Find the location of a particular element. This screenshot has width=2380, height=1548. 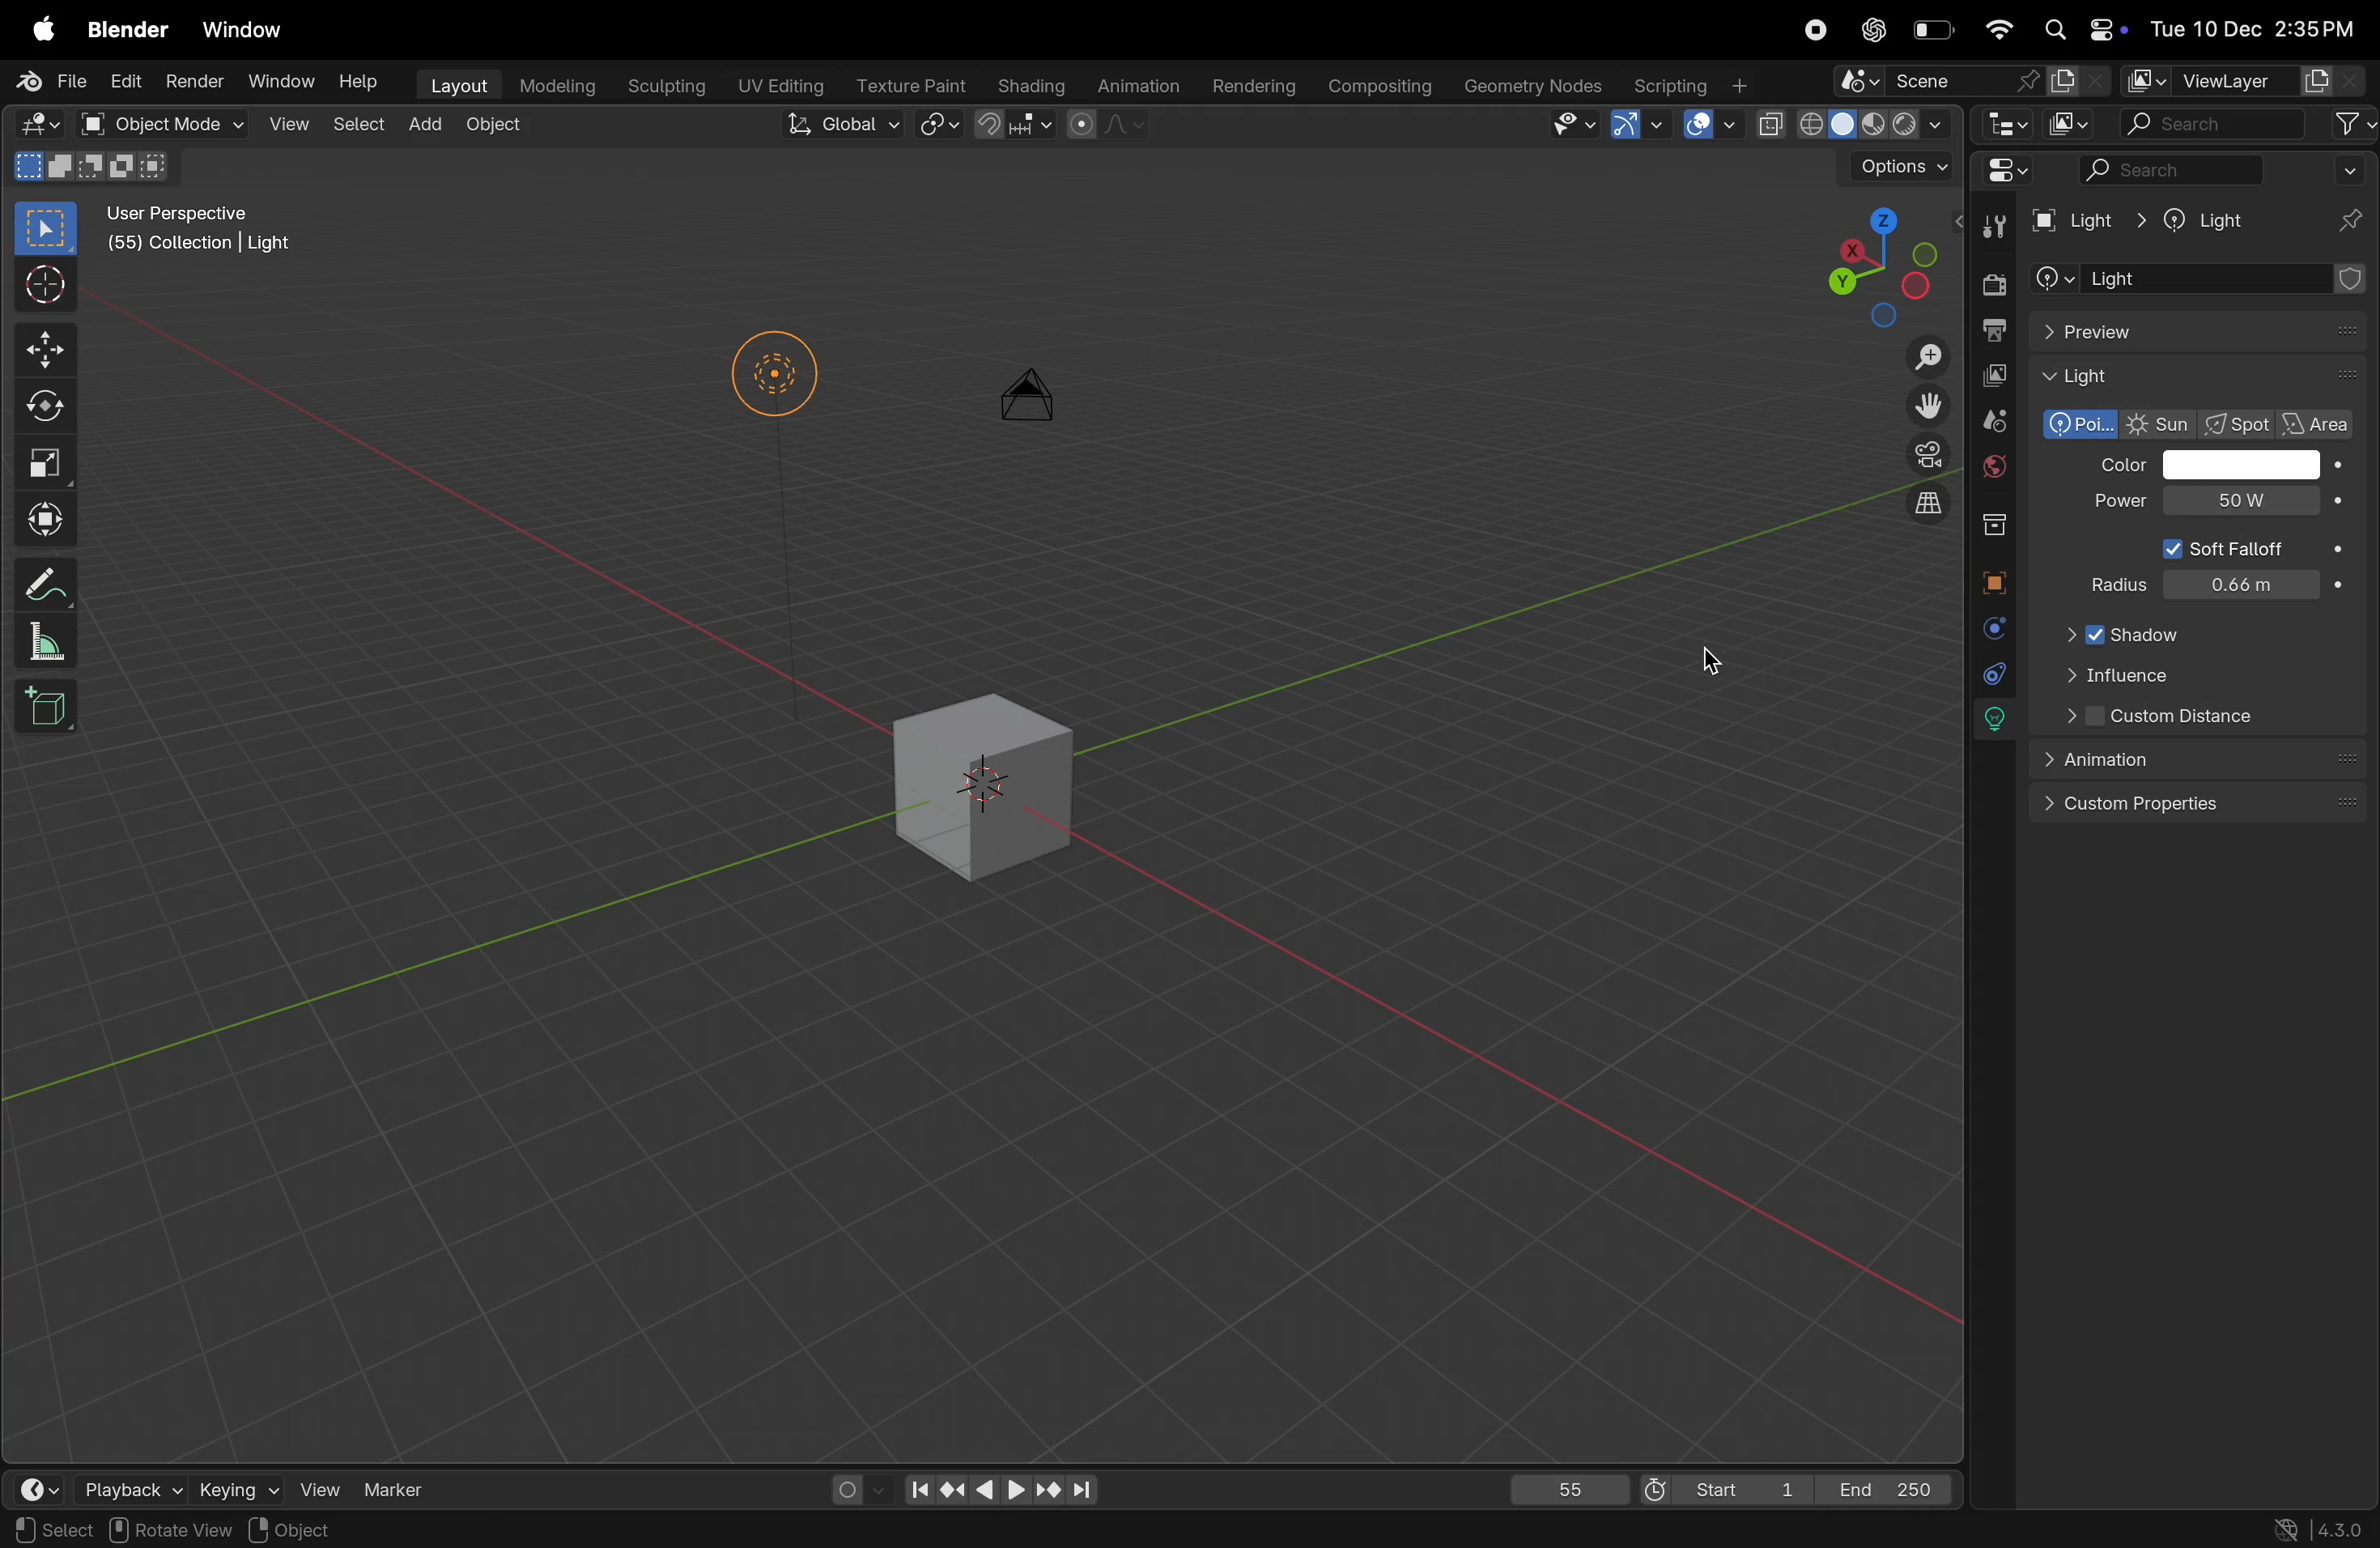

File is located at coordinates (48, 82).